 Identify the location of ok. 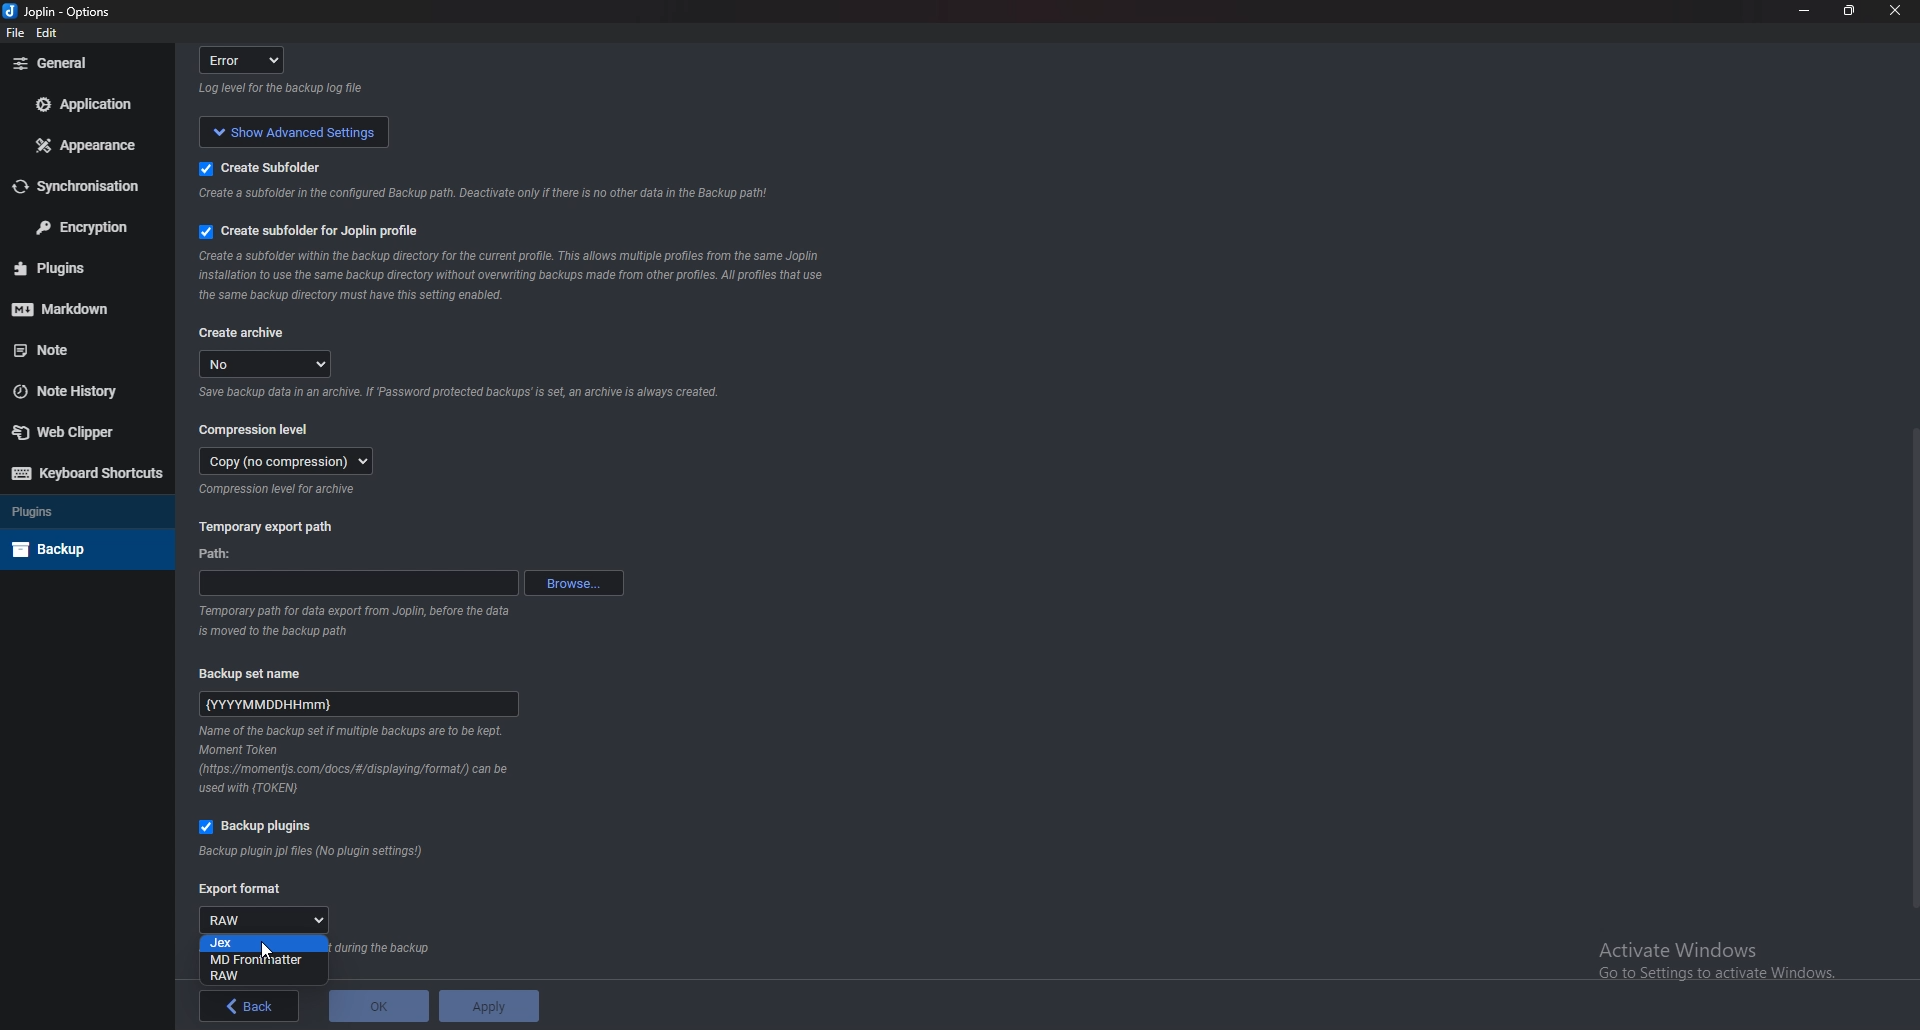
(378, 1006).